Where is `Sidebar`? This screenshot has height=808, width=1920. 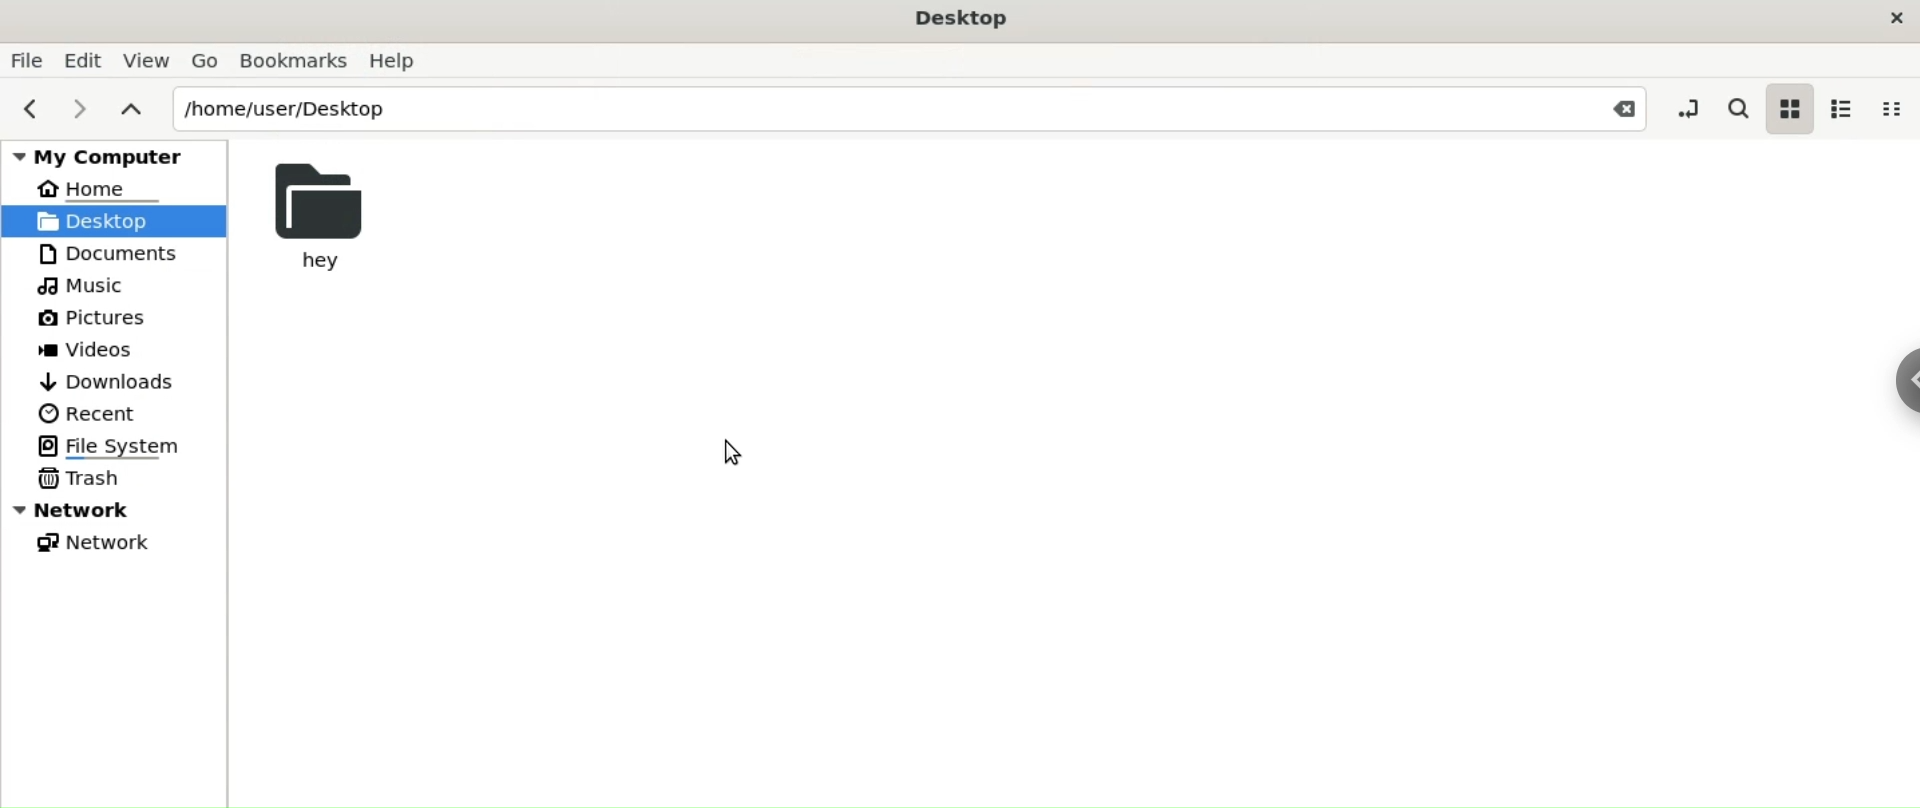 Sidebar is located at coordinates (1871, 383).